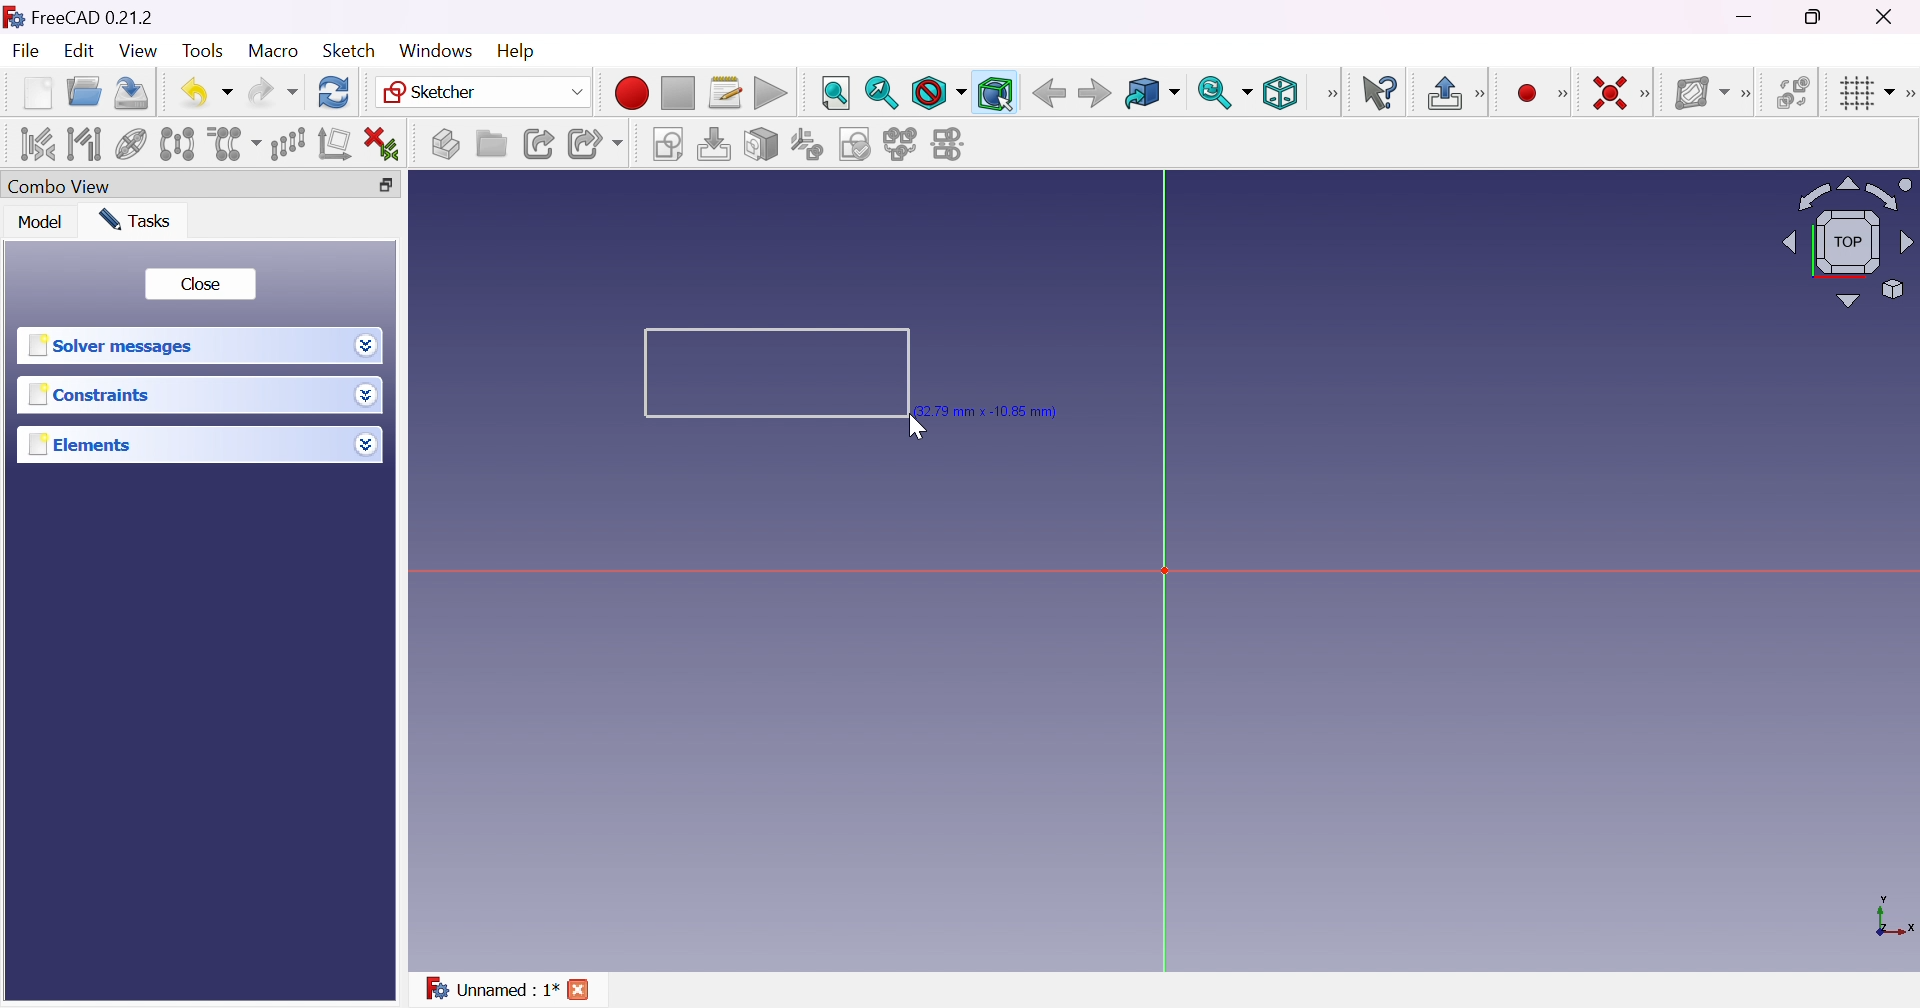 The height and width of the screenshot is (1008, 1920). Describe the element at coordinates (445, 142) in the screenshot. I see `Create part` at that location.